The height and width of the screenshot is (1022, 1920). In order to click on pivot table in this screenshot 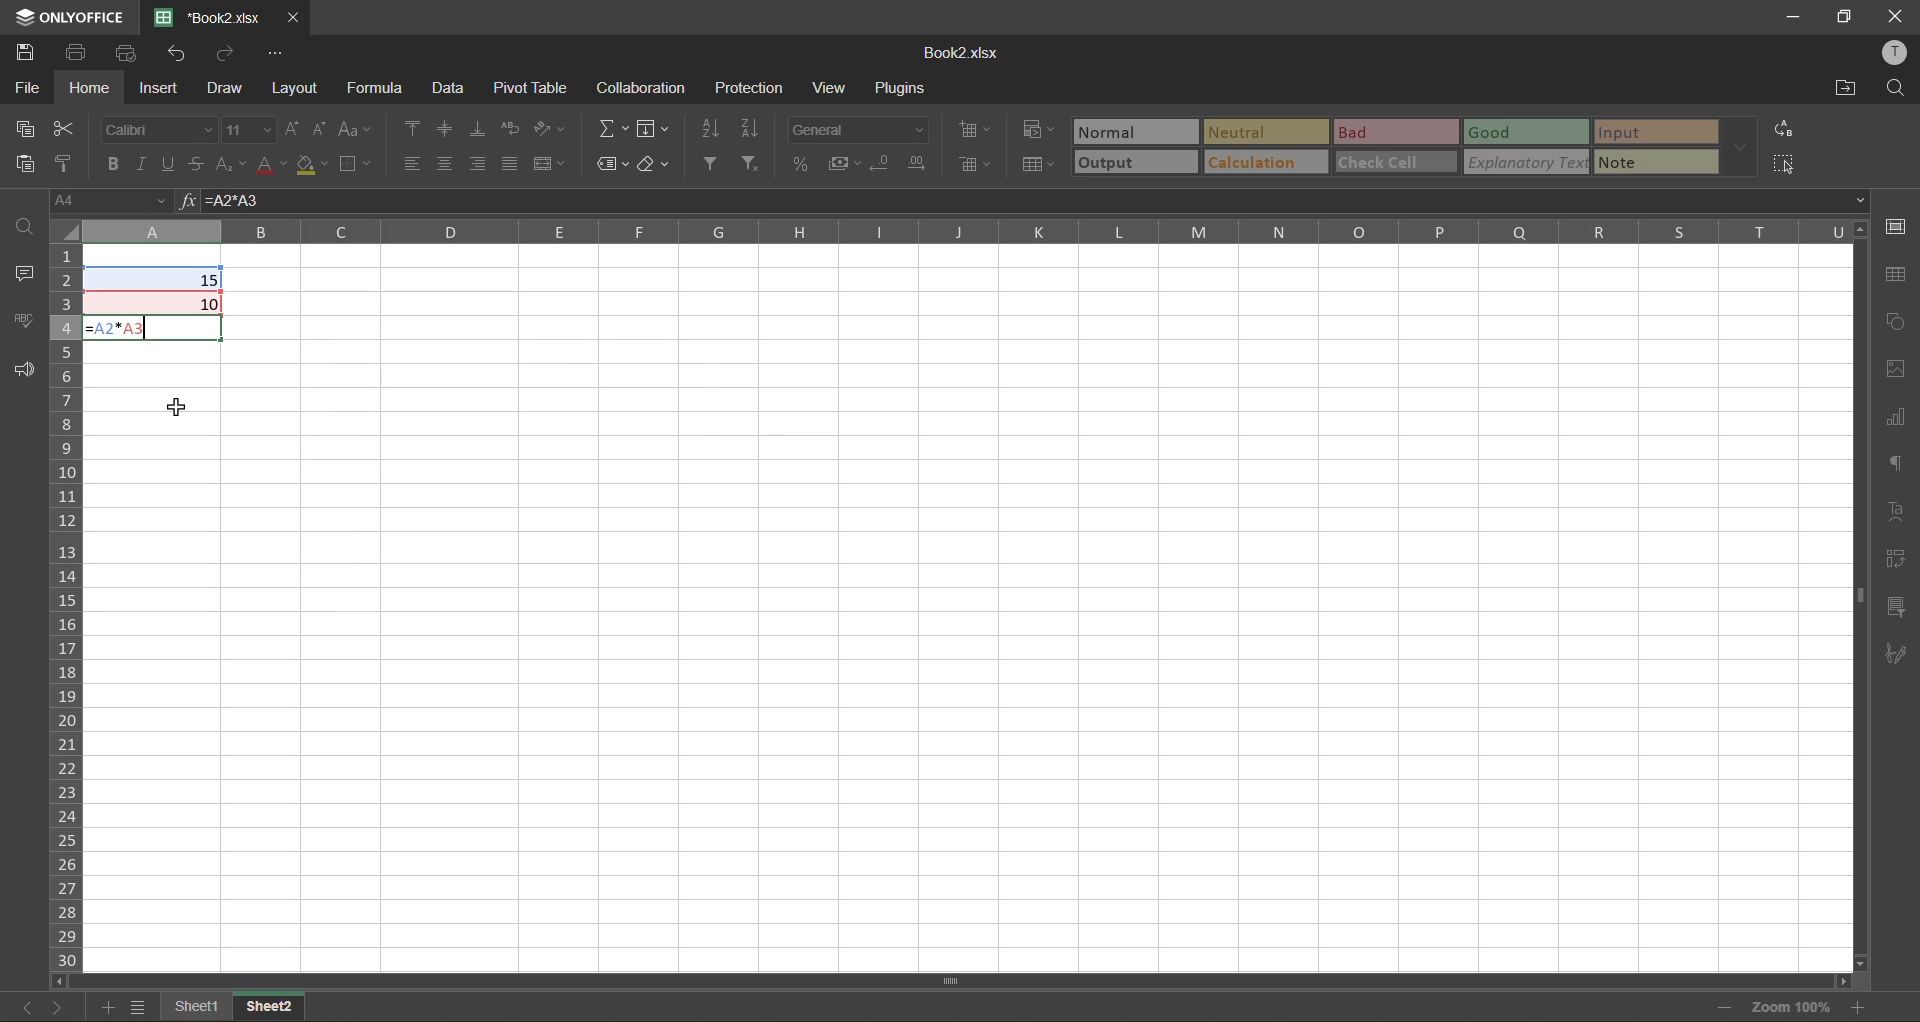, I will do `click(526, 86)`.